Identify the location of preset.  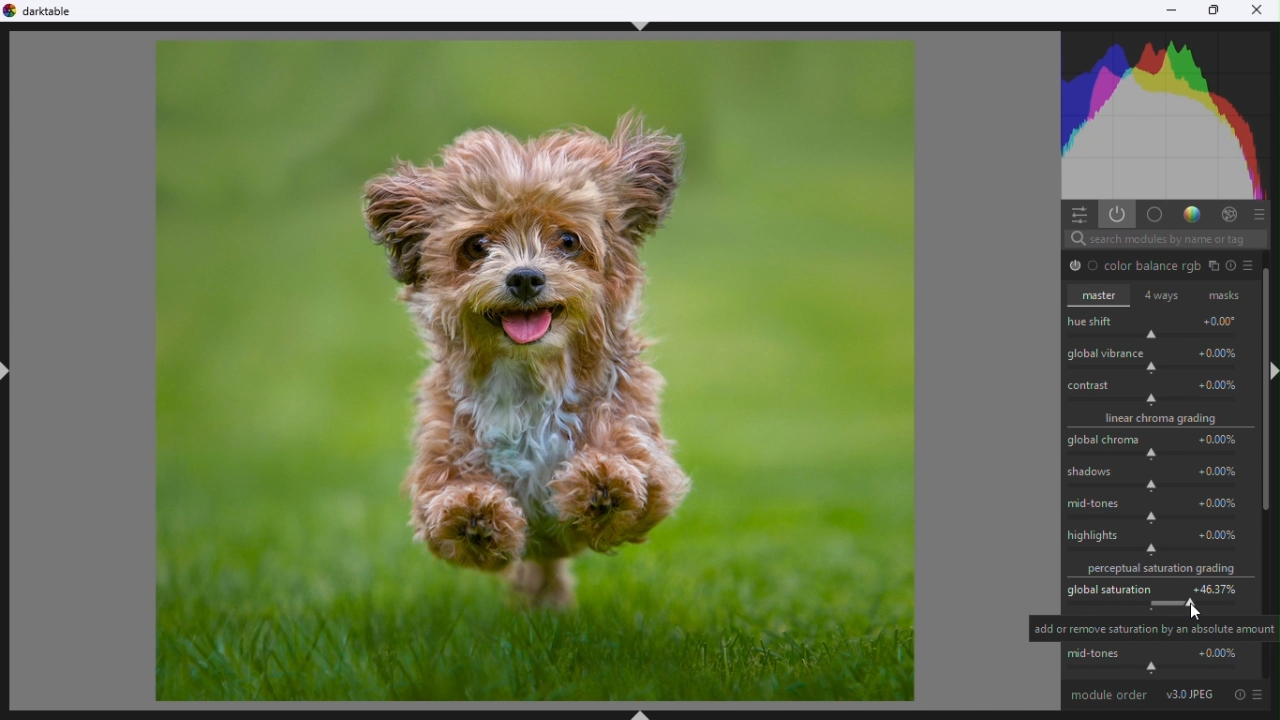
(1259, 699).